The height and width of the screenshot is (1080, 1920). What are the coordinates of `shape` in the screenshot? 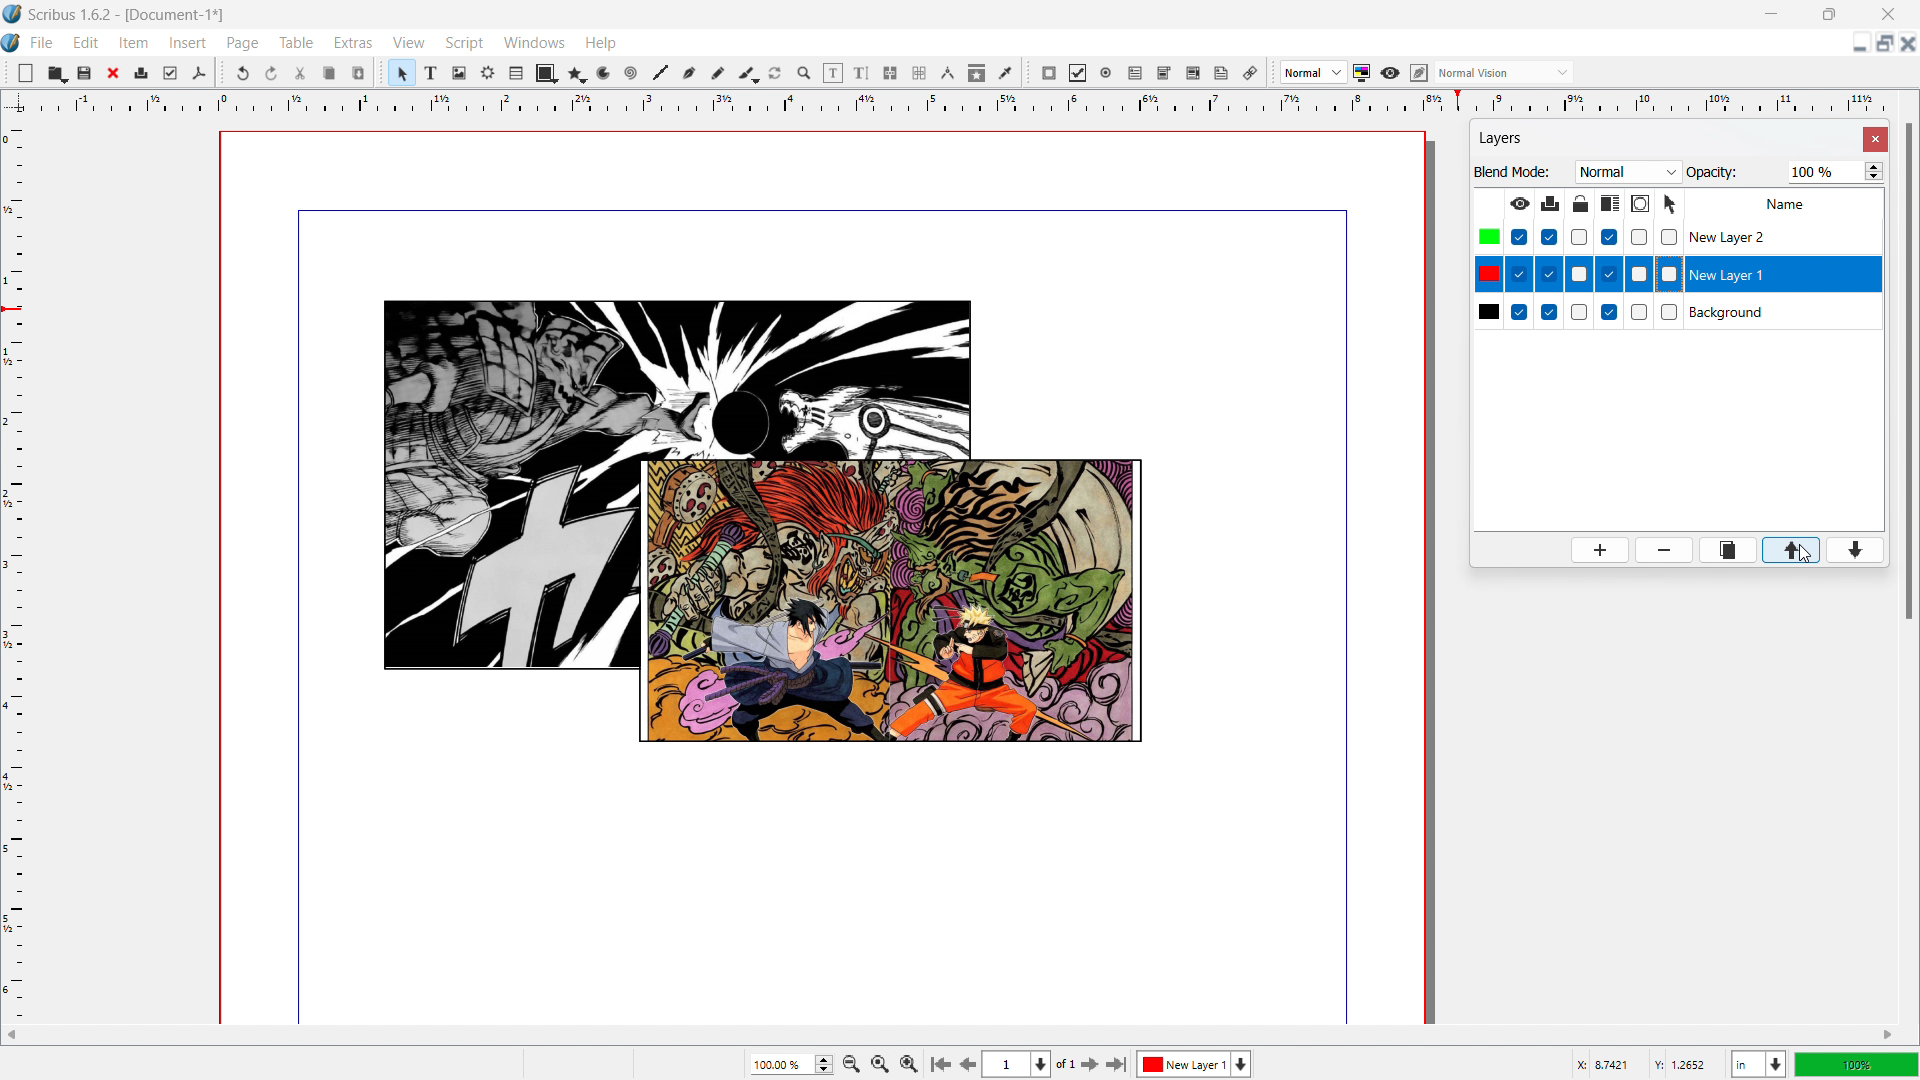 It's located at (546, 73).